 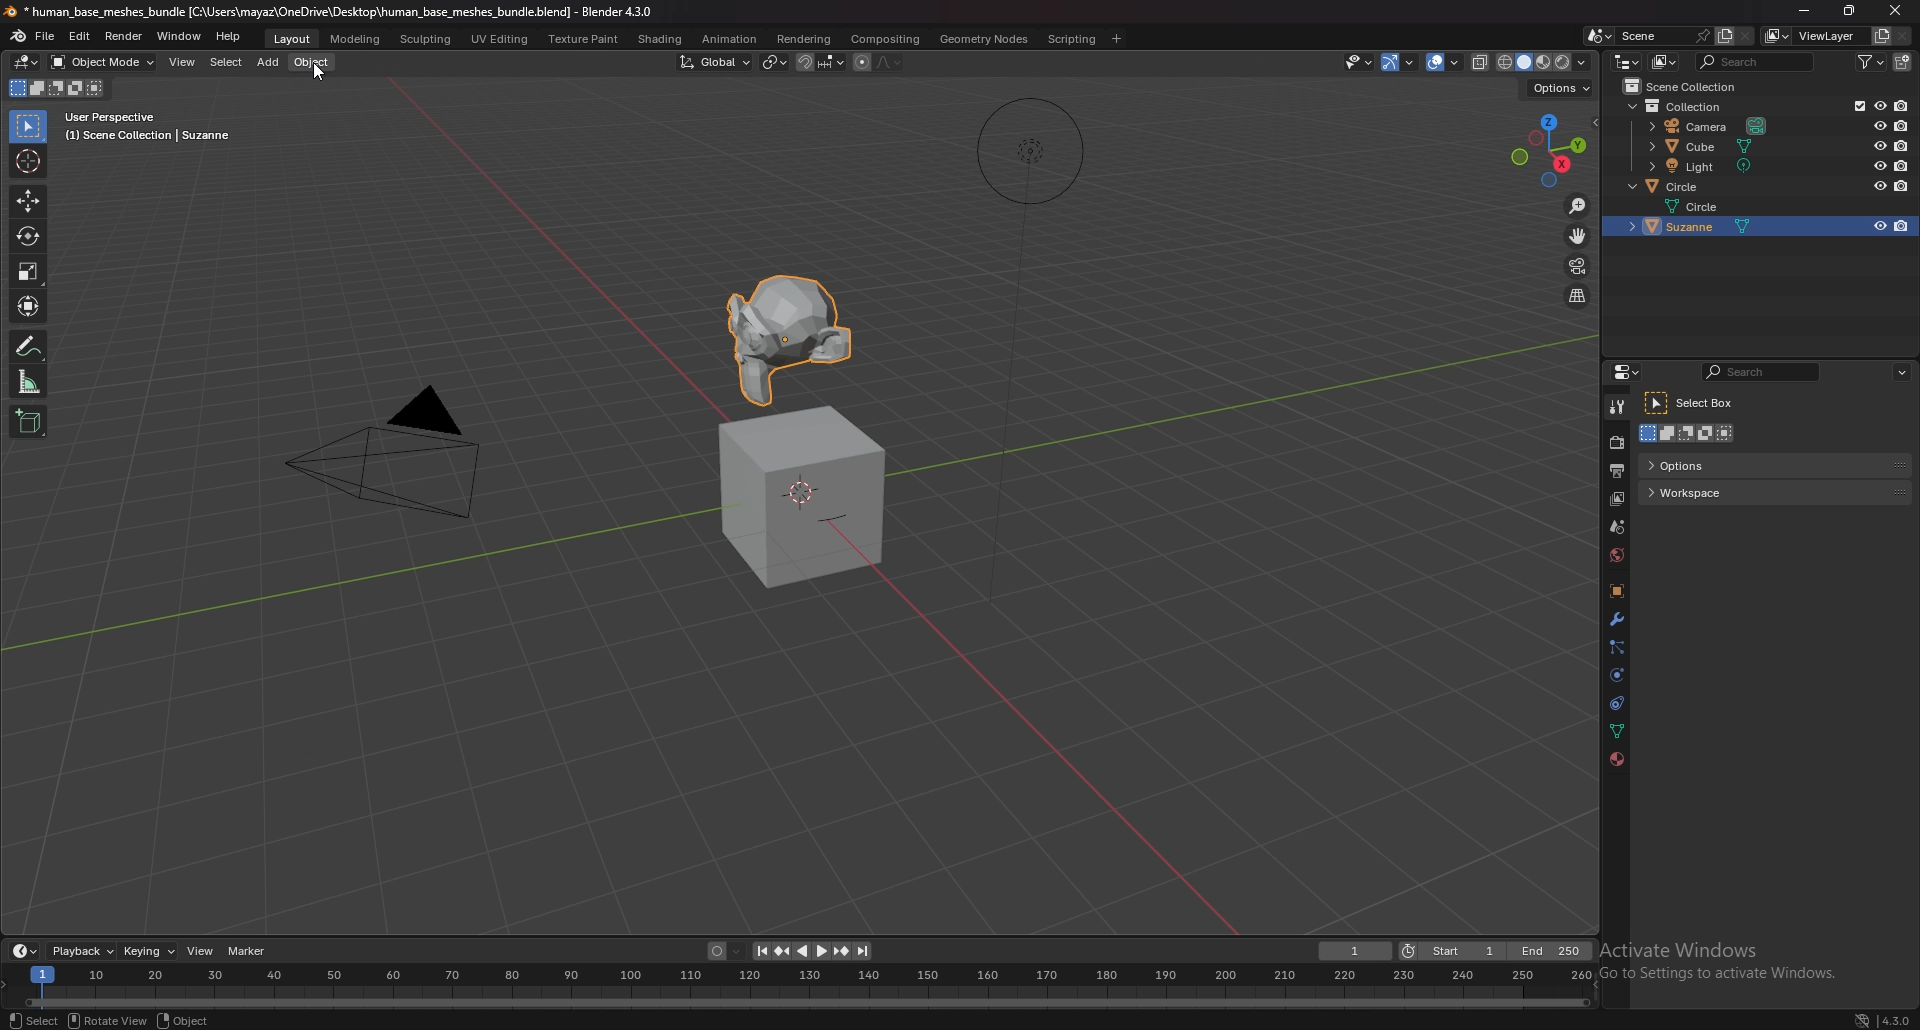 I want to click on cube, so click(x=805, y=497).